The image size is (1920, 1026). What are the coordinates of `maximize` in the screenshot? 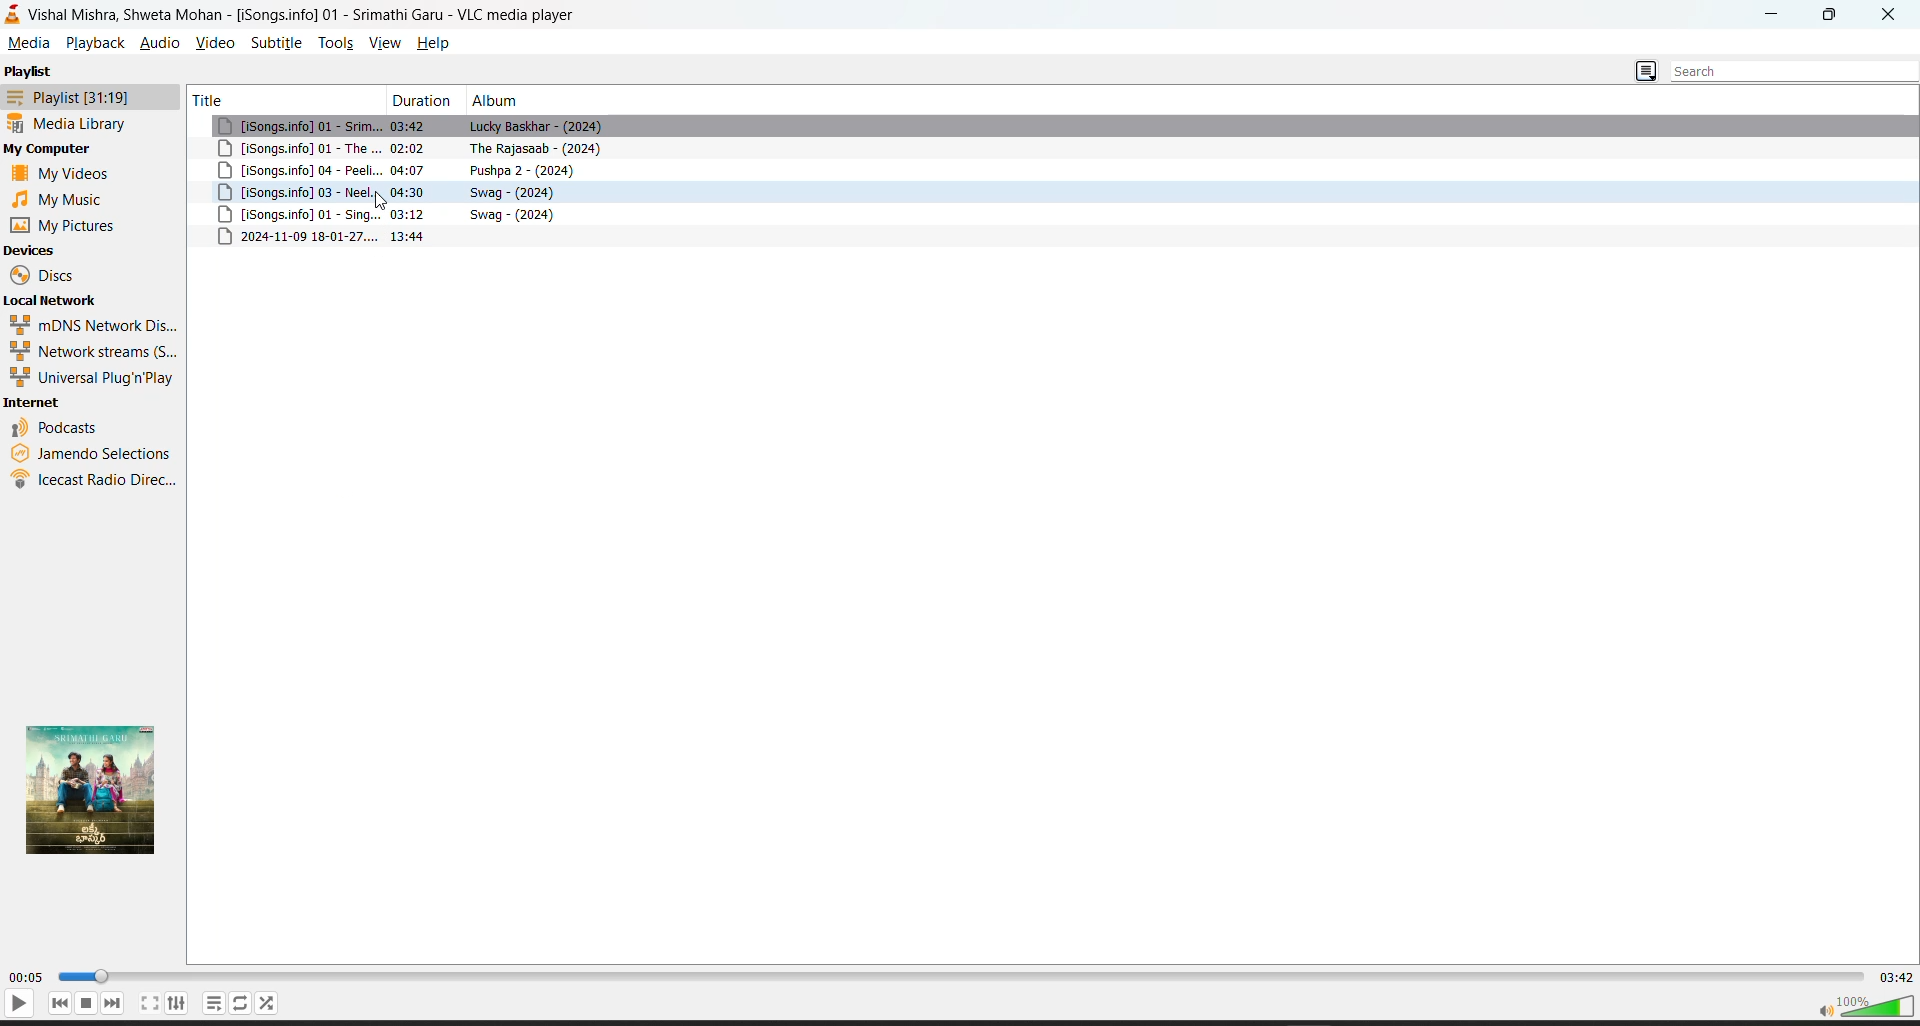 It's located at (1833, 15).